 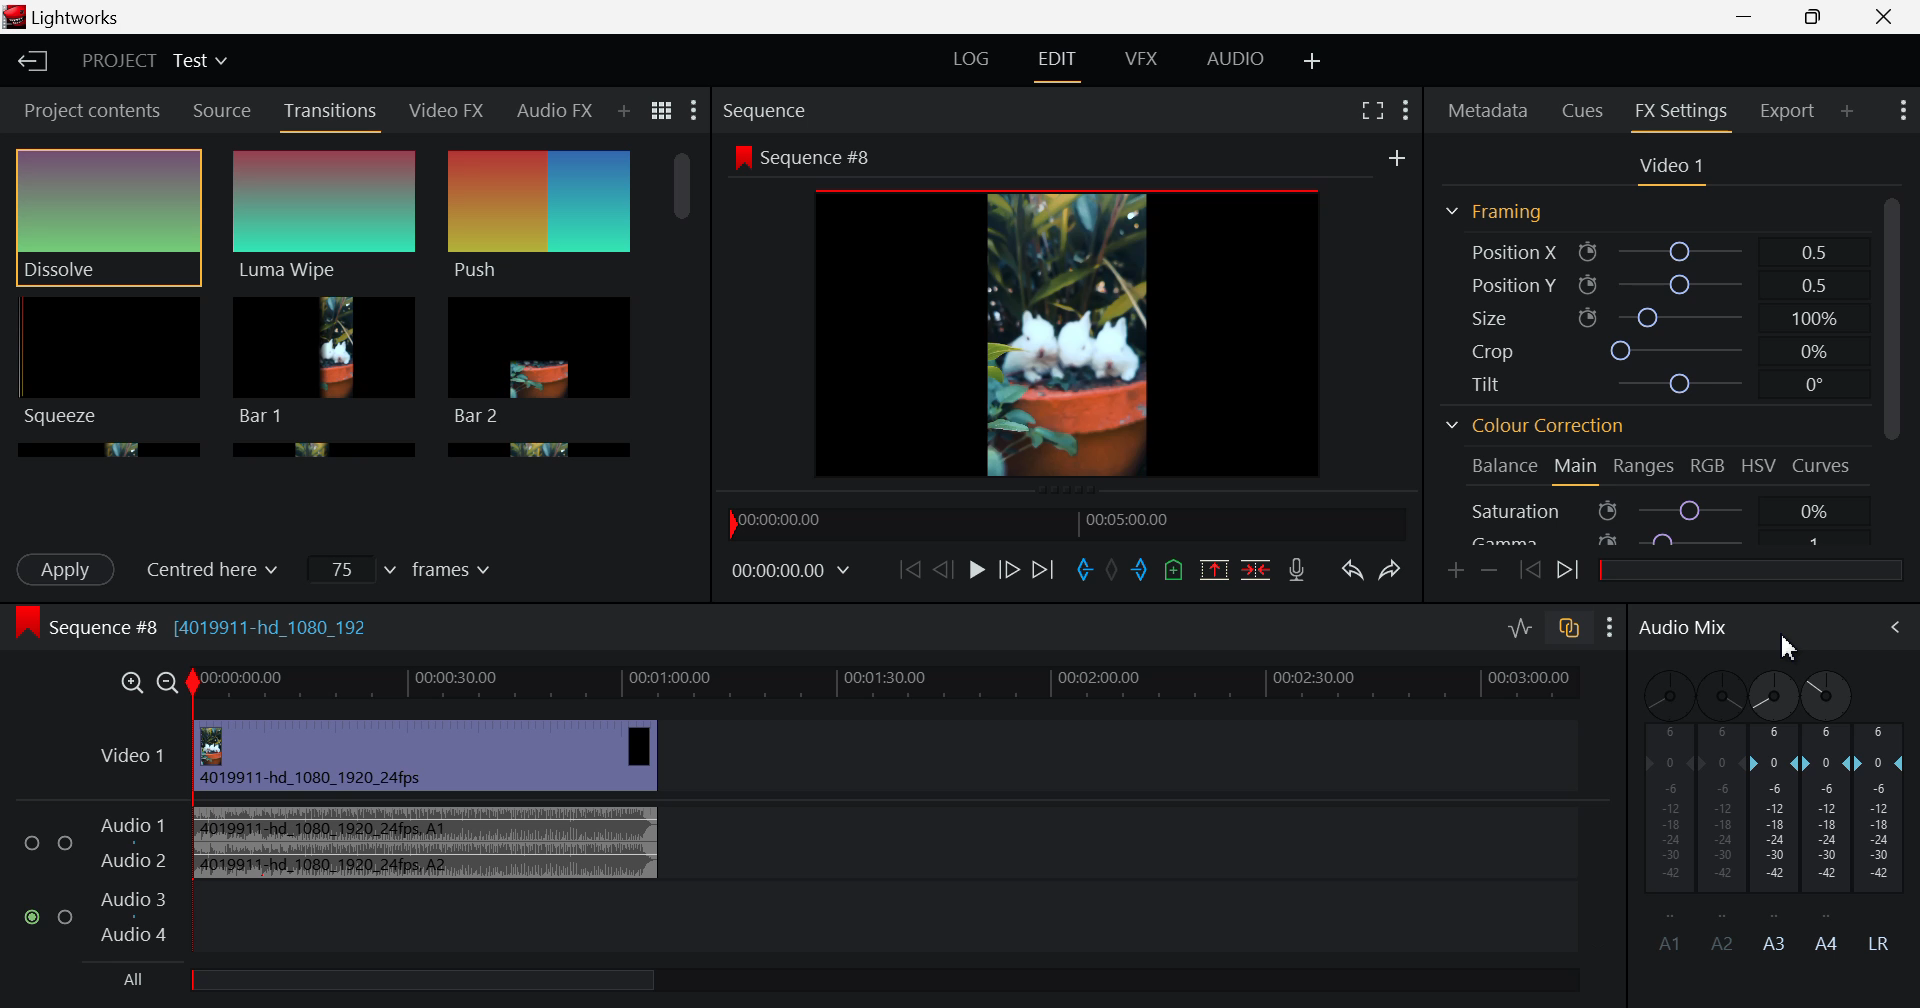 What do you see at coordinates (1498, 212) in the screenshot?
I see `Framing Section` at bounding box center [1498, 212].